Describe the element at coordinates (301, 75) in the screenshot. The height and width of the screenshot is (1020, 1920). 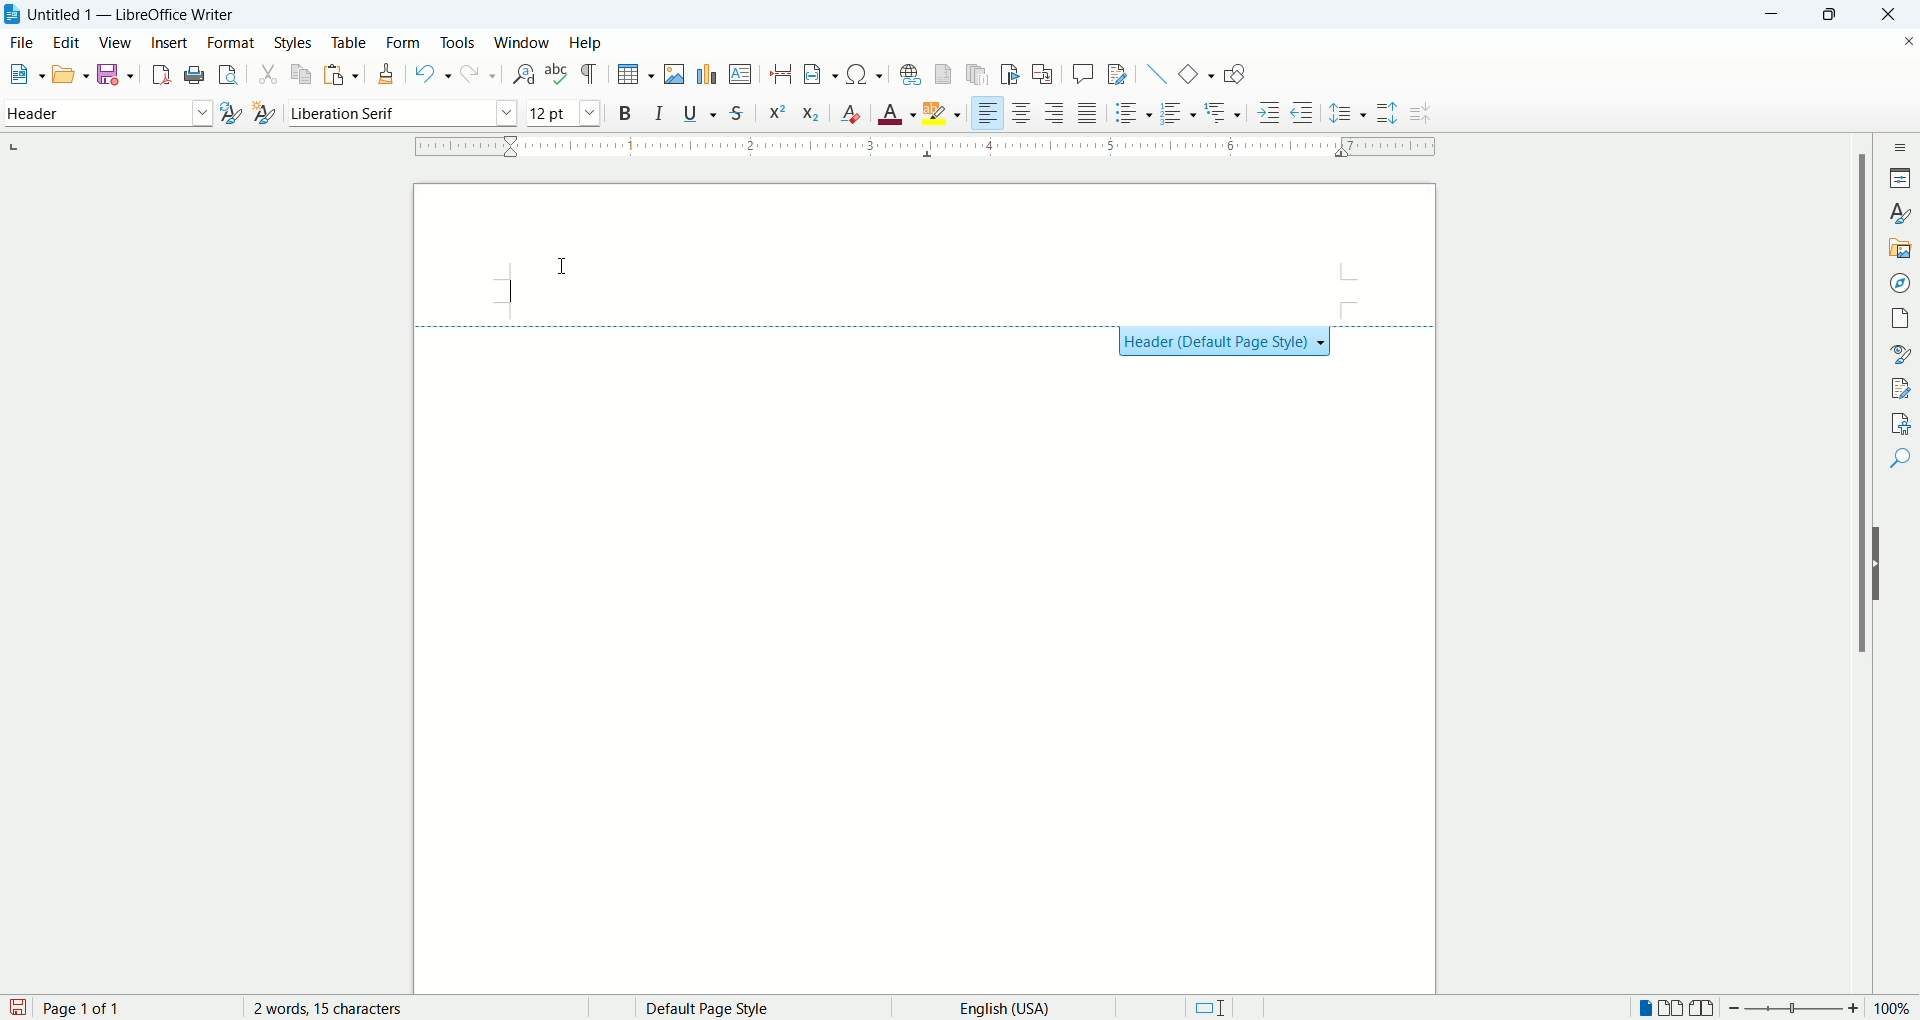
I see `copy` at that location.